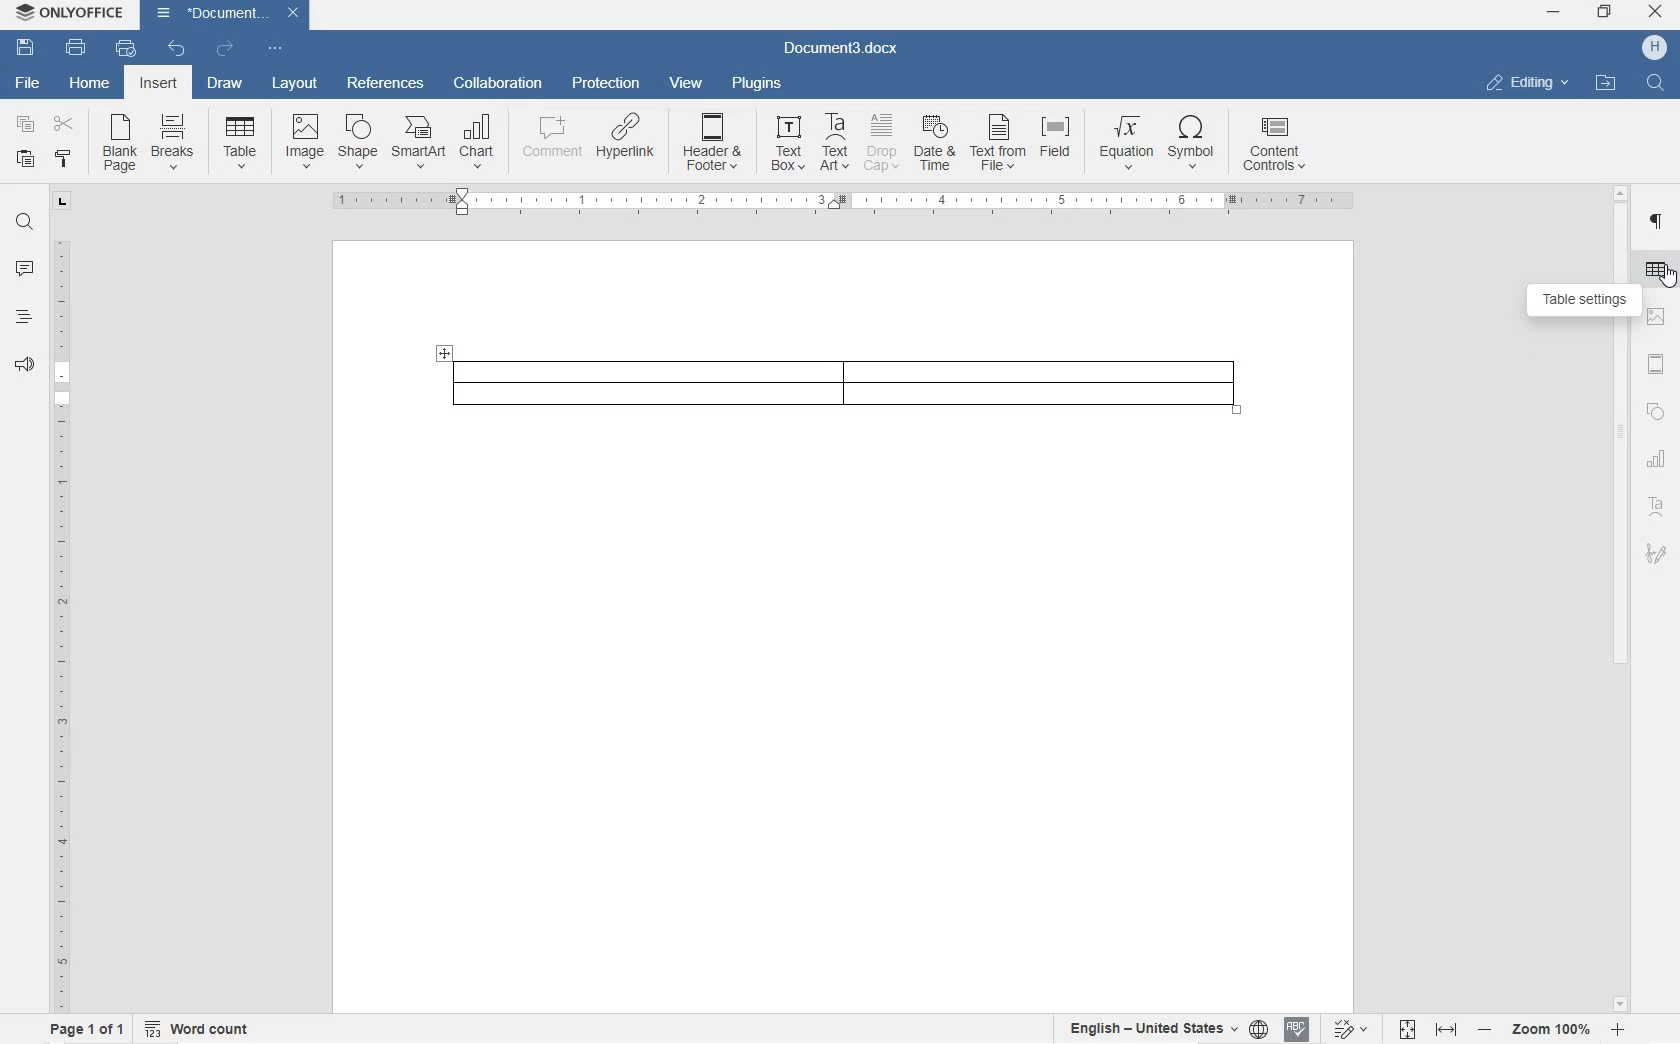 This screenshot has height=1044, width=1680. What do you see at coordinates (842, 46) in the screenshot?
I see `Document3.docx` at bounding box center [842, 46].